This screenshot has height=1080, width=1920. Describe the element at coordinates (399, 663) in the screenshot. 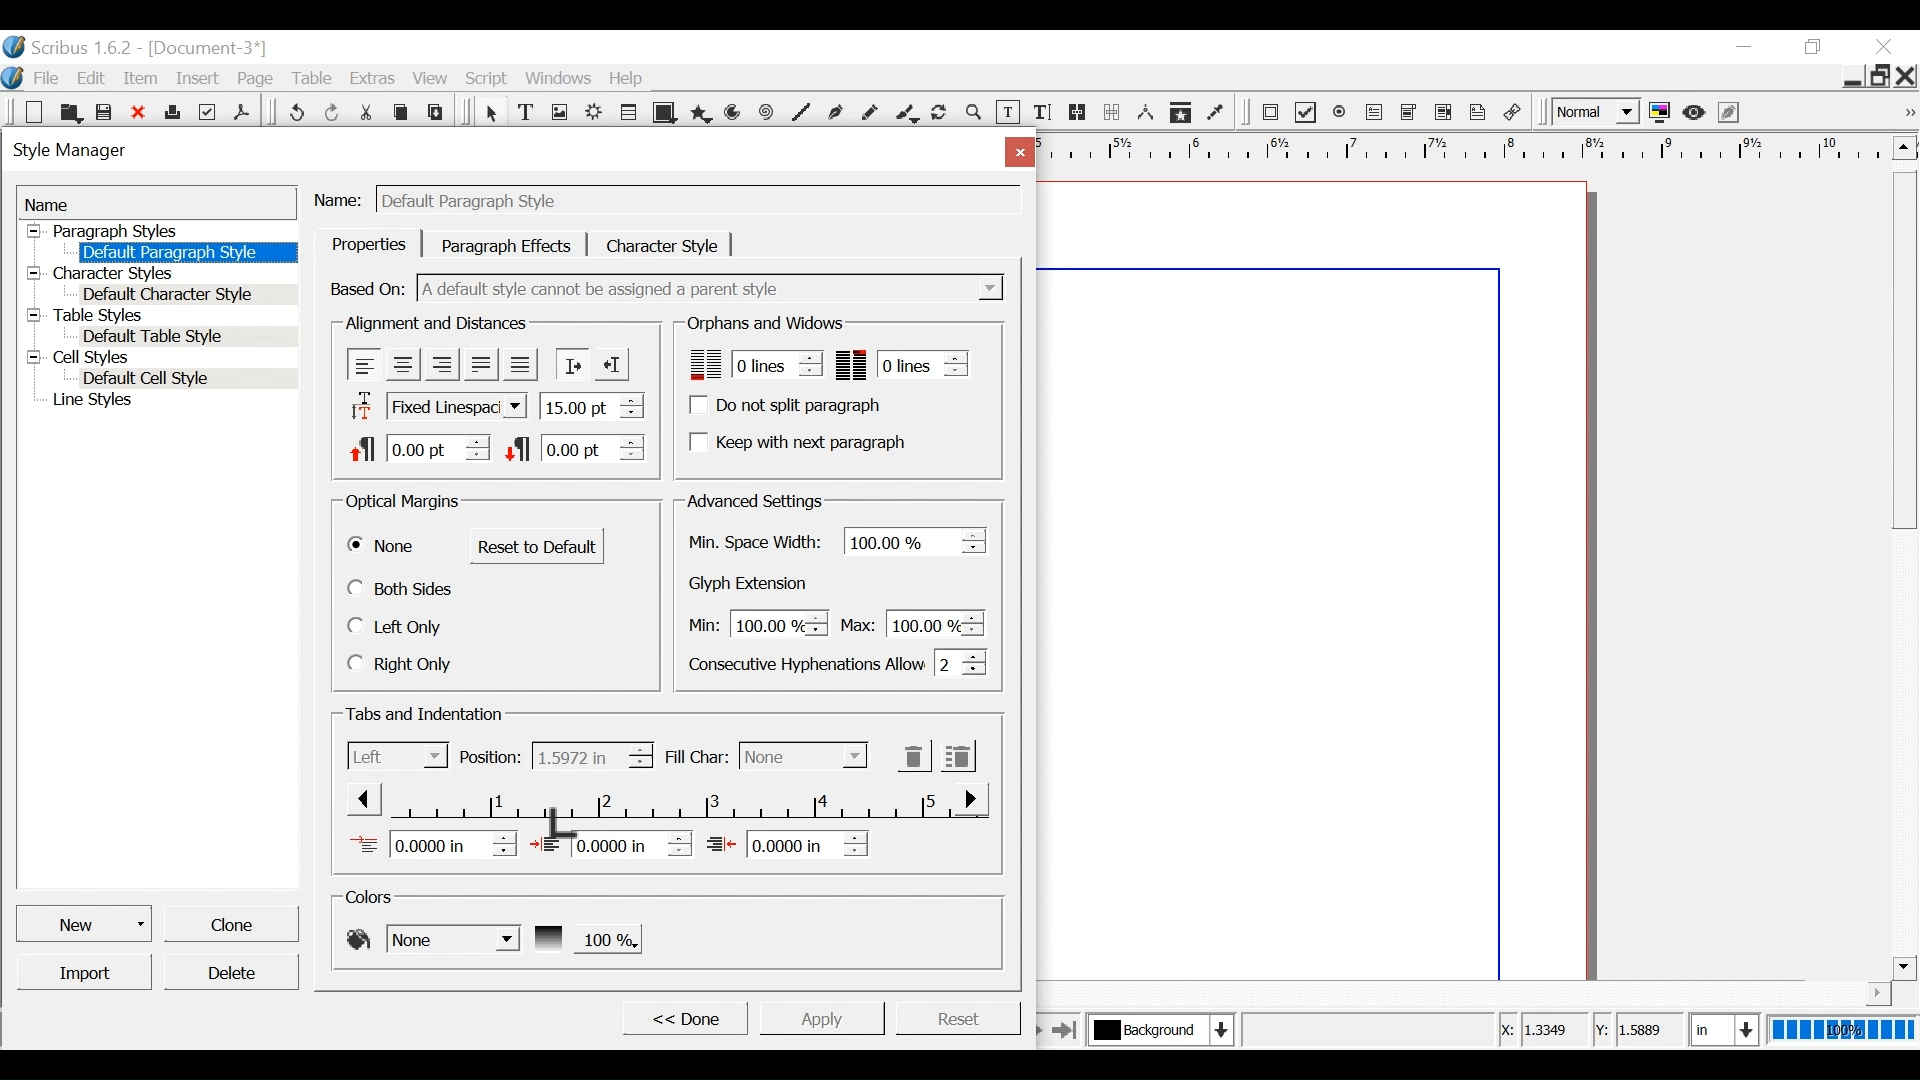

I see `(un)select Right only` at that location.